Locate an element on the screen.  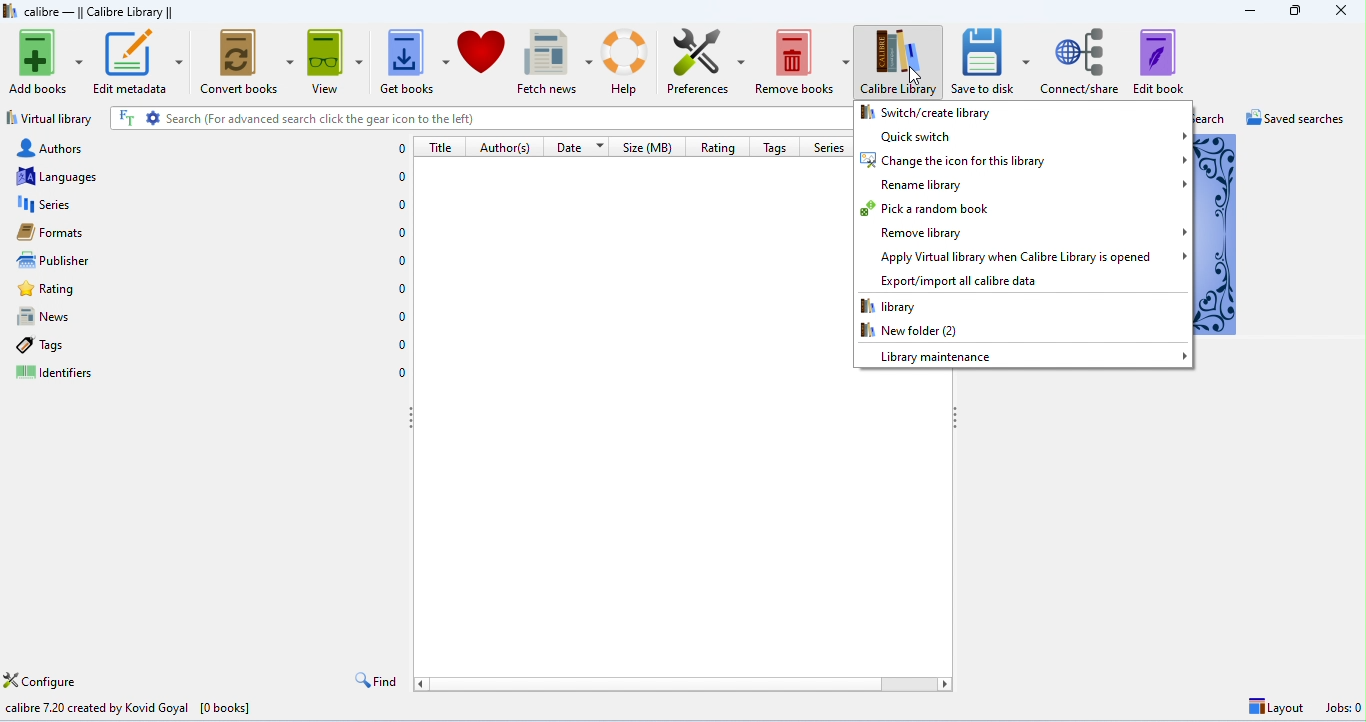
library maintenance is located at coordinates (1022, 355).